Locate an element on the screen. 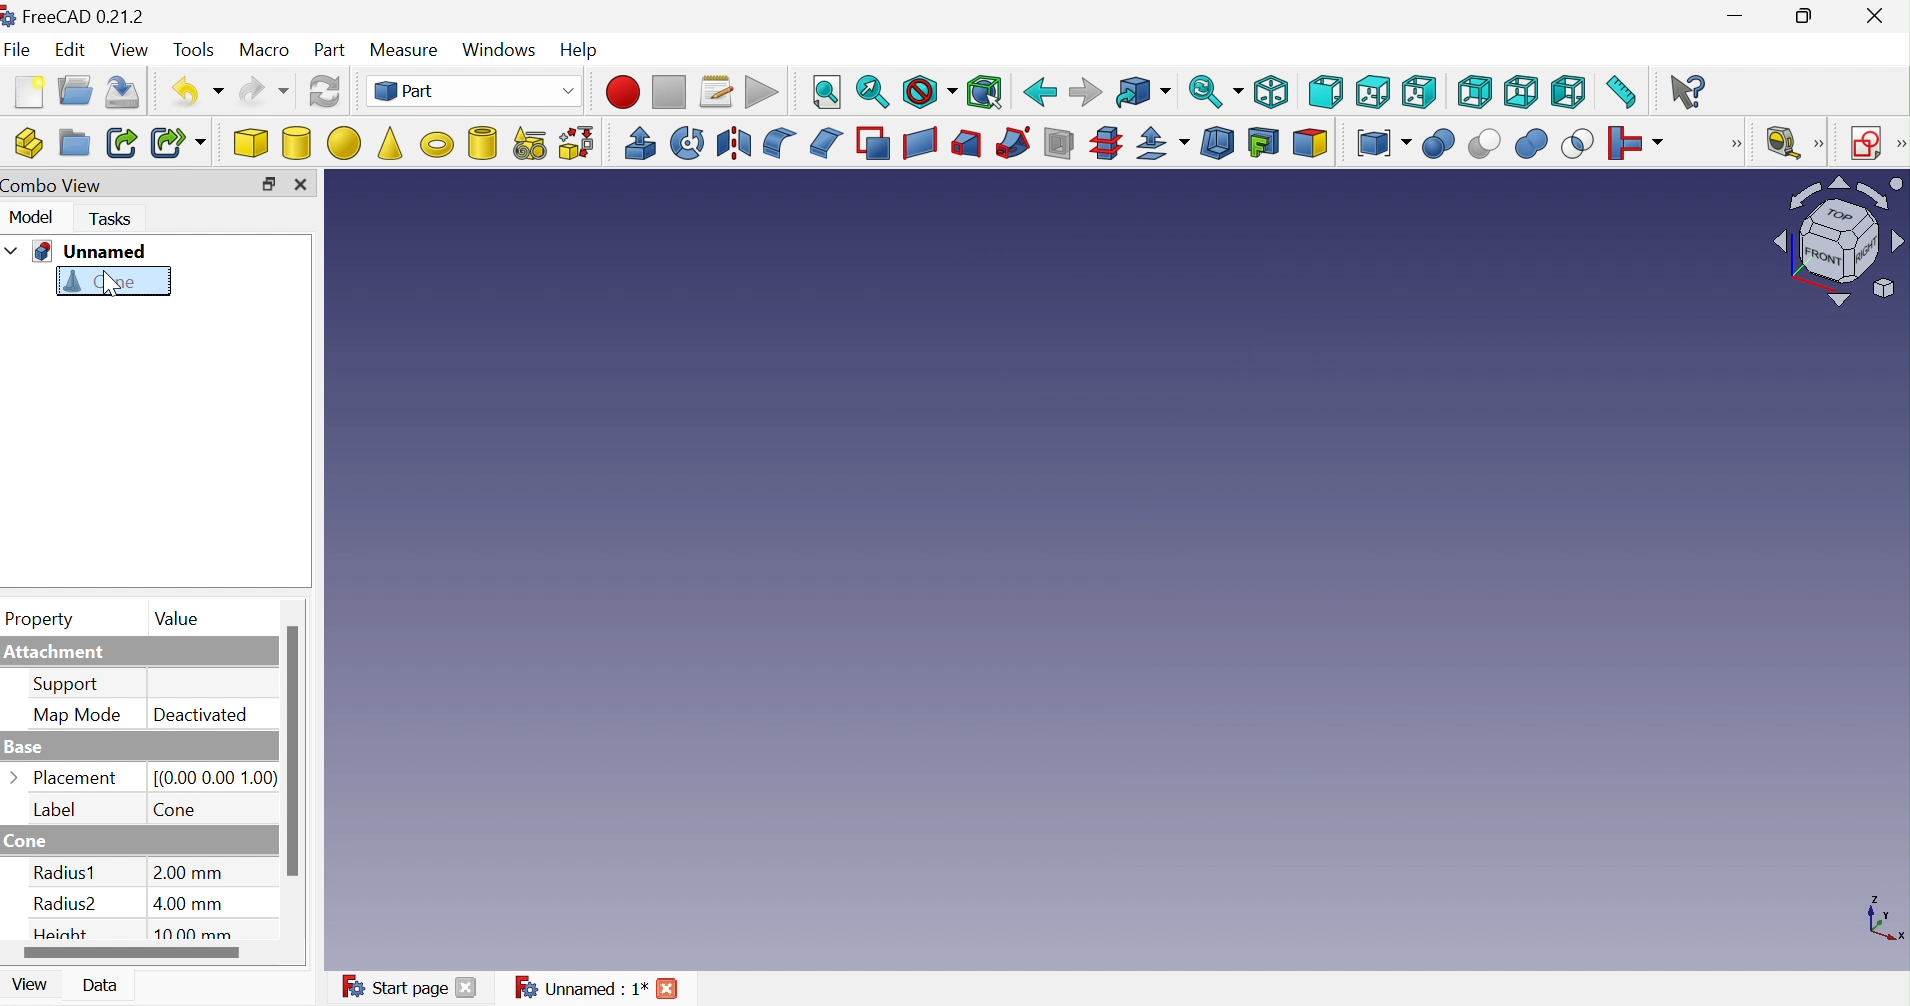  Windows is located at coordinates (500, 48).